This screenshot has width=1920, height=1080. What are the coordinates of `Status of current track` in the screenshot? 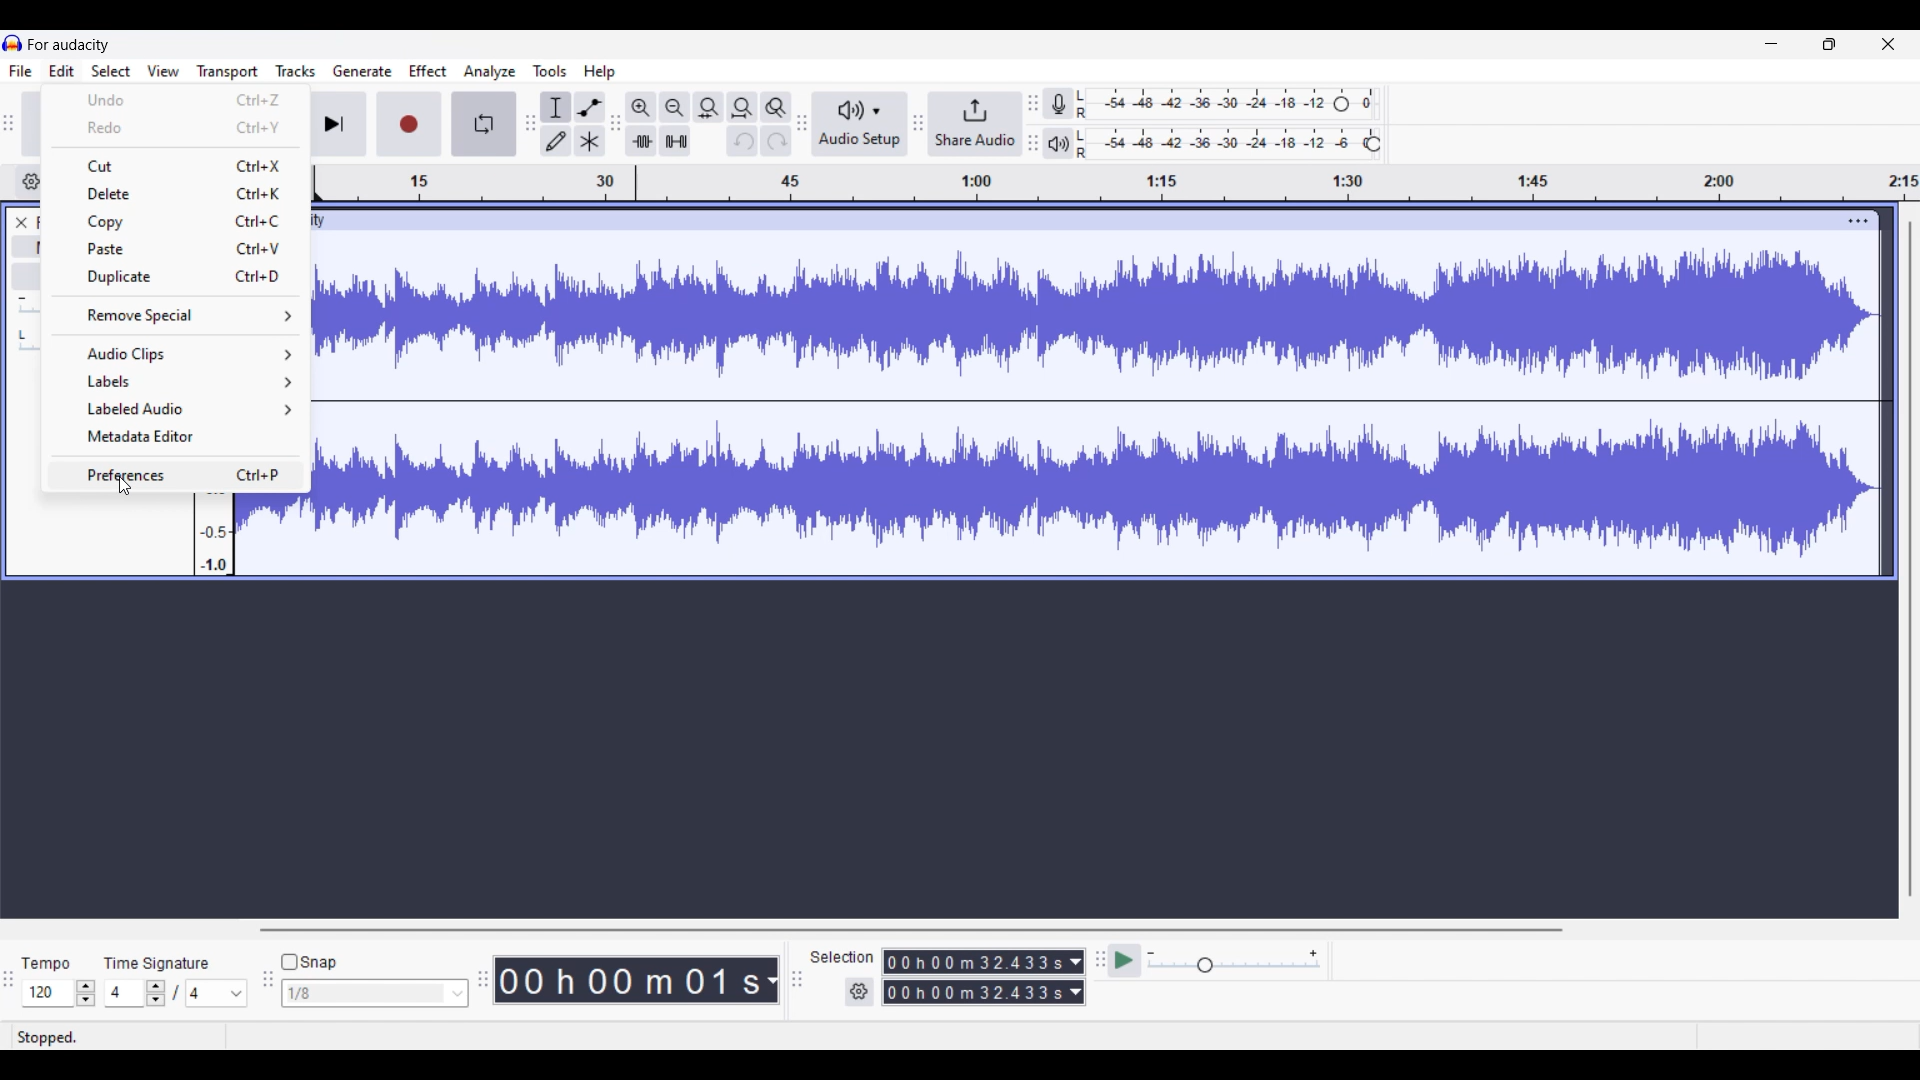 It's located at (50, 1036).